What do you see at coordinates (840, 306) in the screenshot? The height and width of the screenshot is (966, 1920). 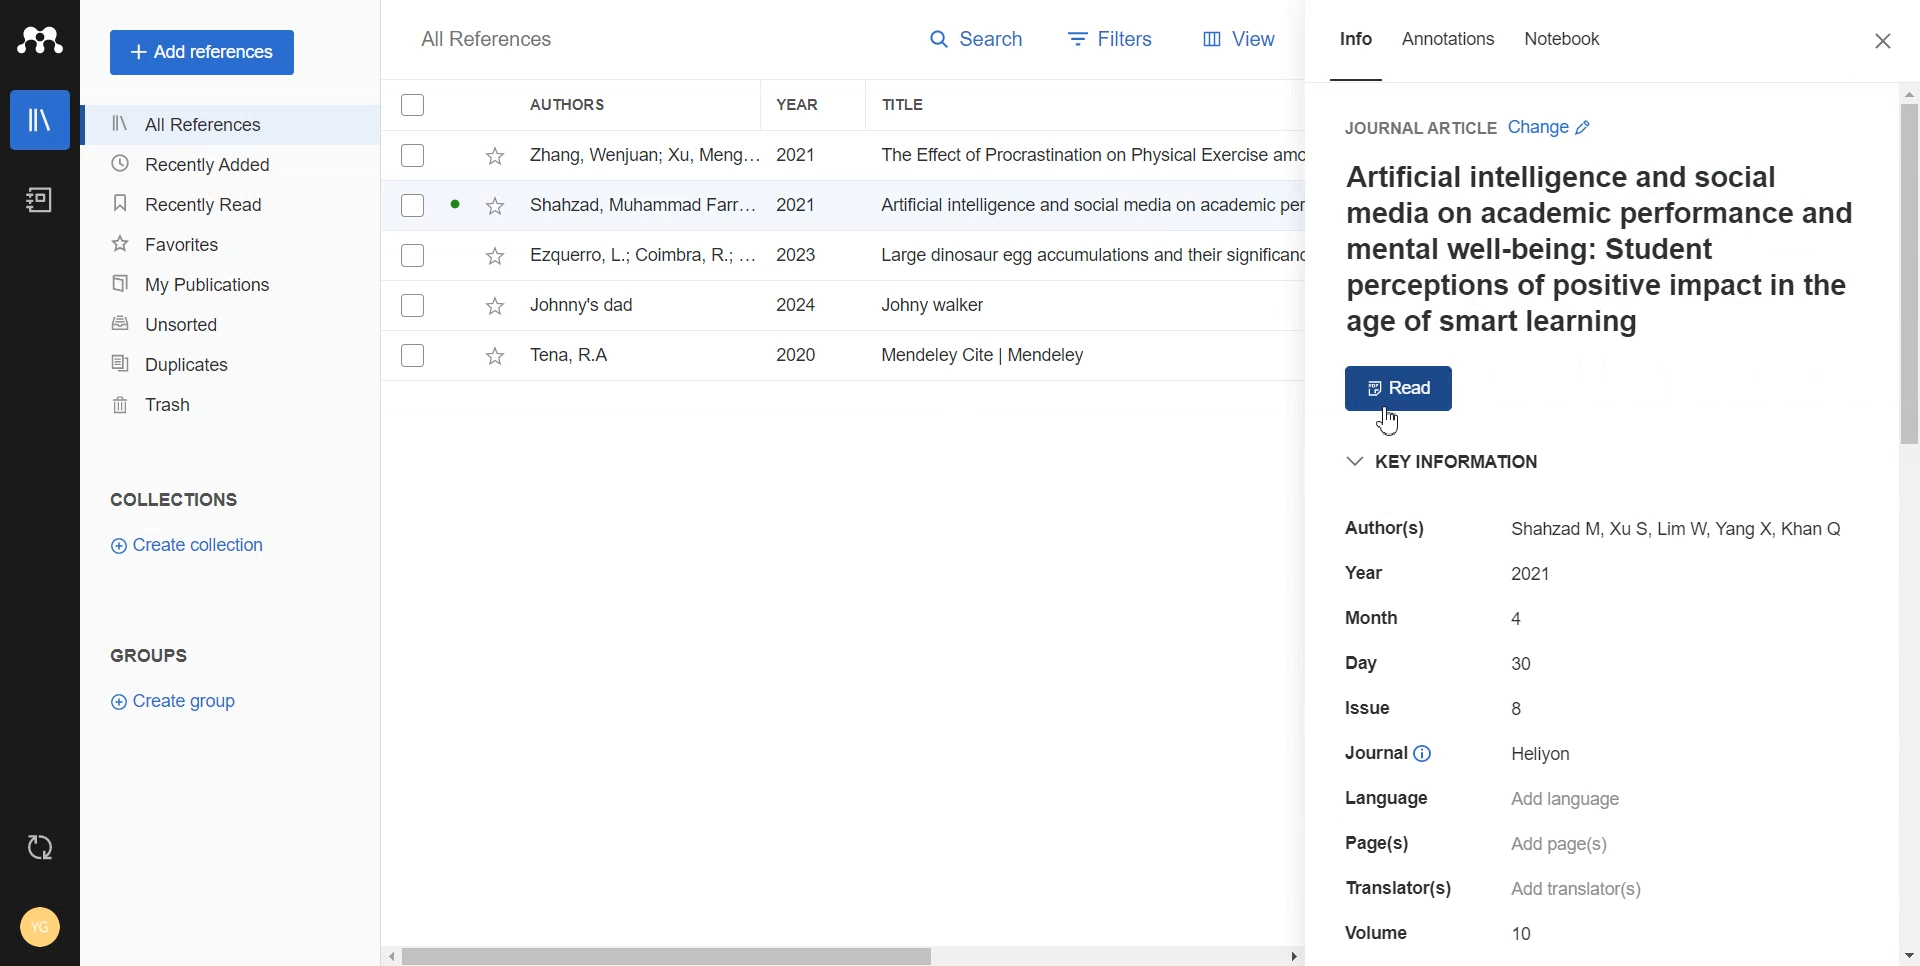 I see `File` at bounding box center [840, 306].